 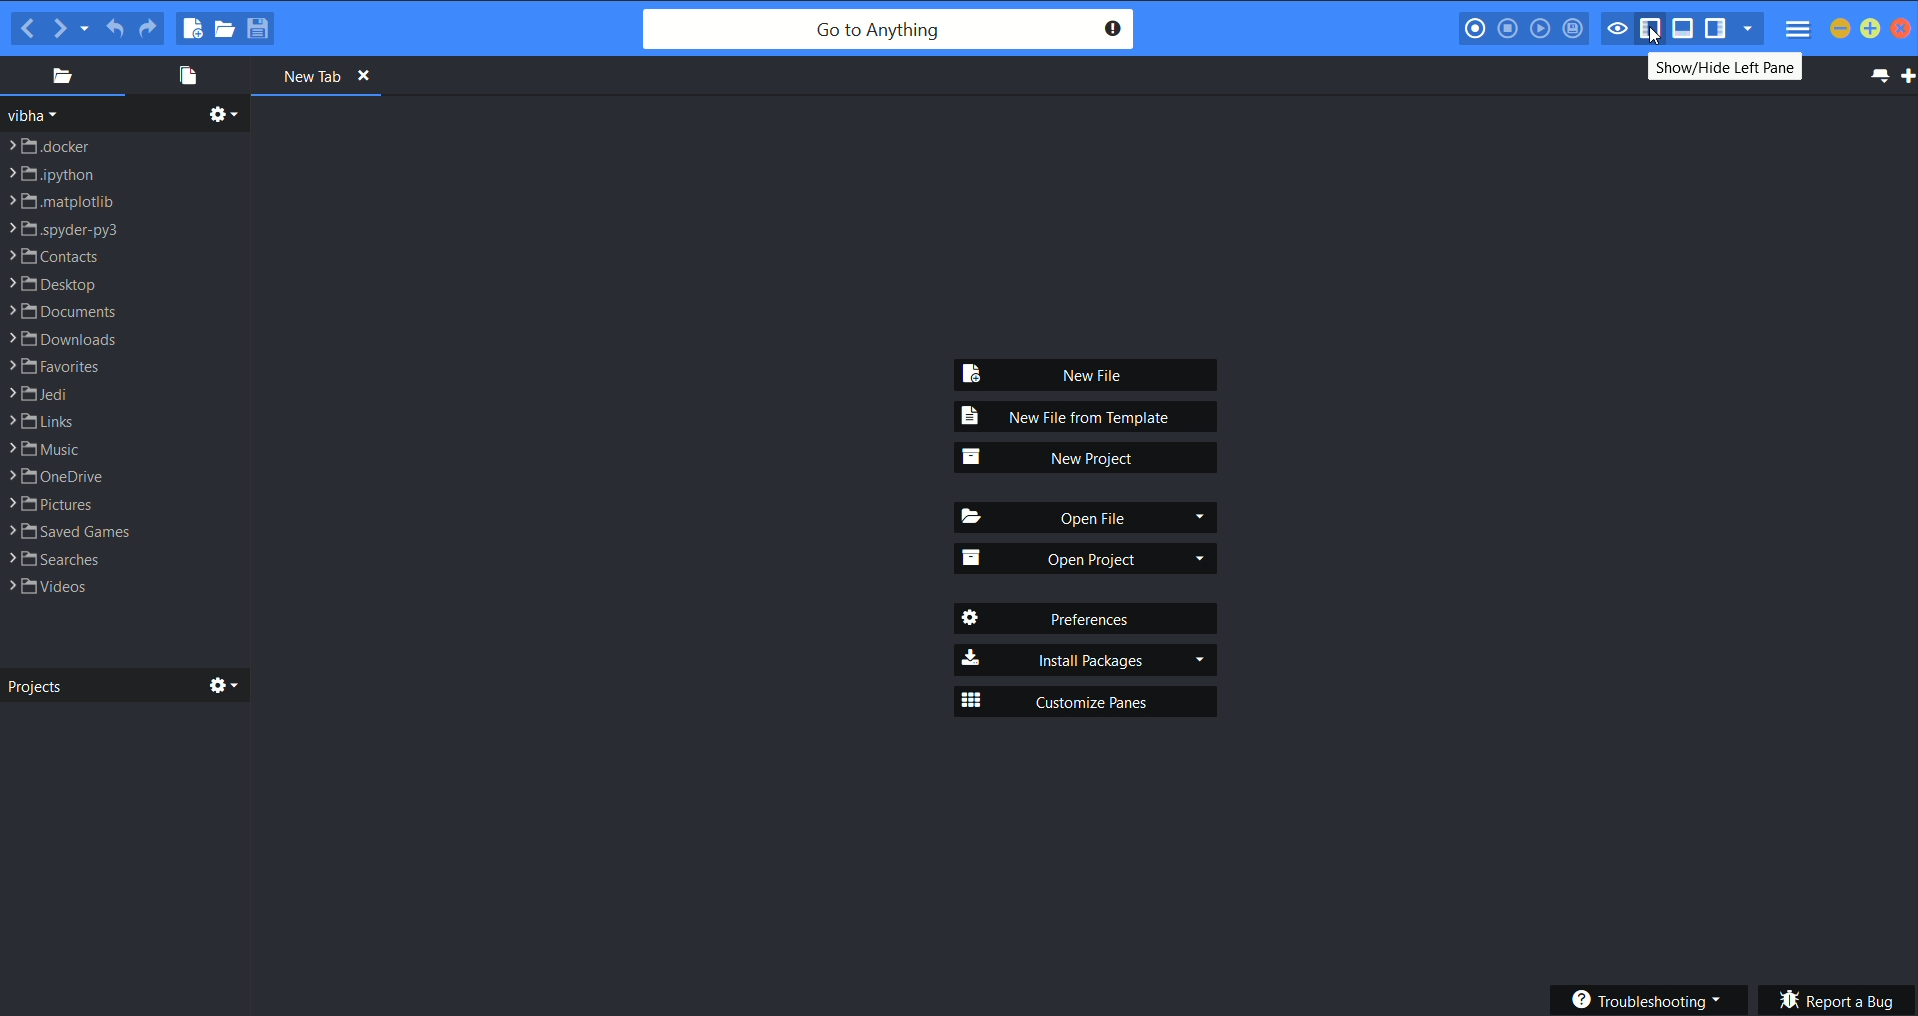 I want to click on links, so click(x=41, y=421).